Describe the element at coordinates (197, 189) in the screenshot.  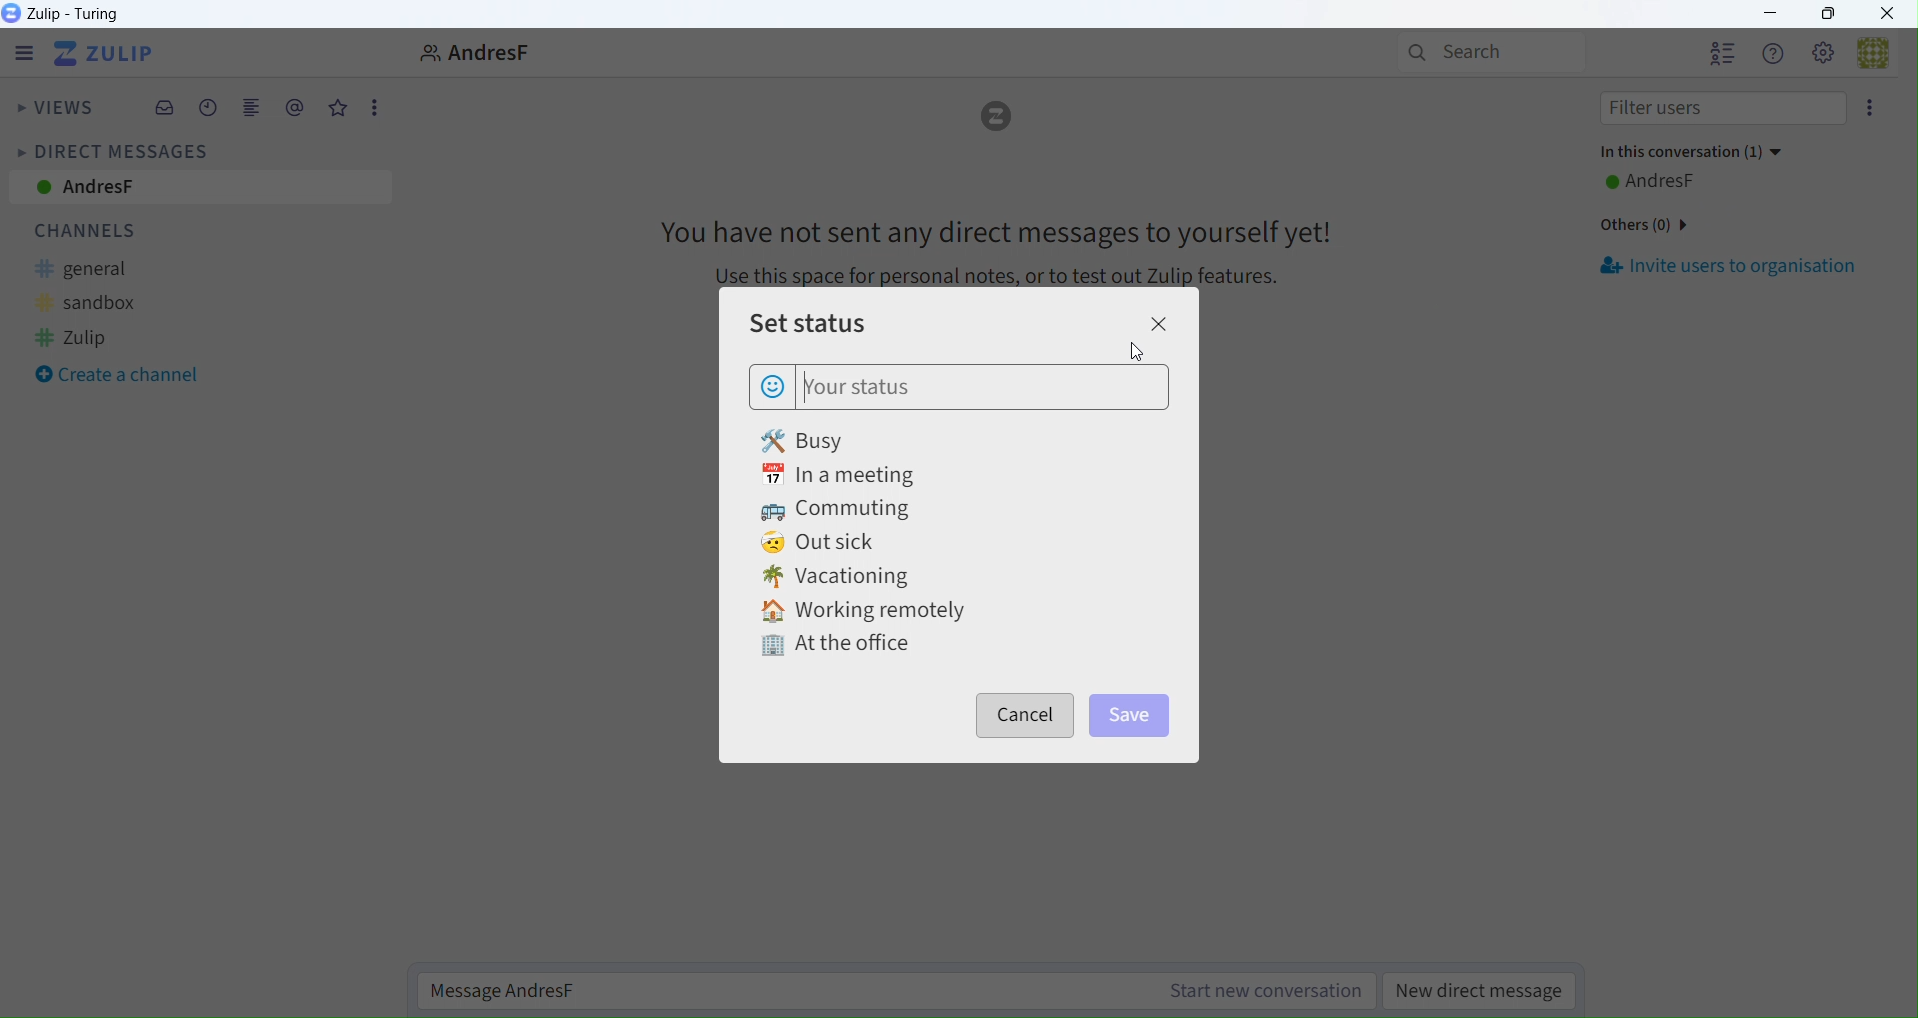
I see `AndresF` at that location.